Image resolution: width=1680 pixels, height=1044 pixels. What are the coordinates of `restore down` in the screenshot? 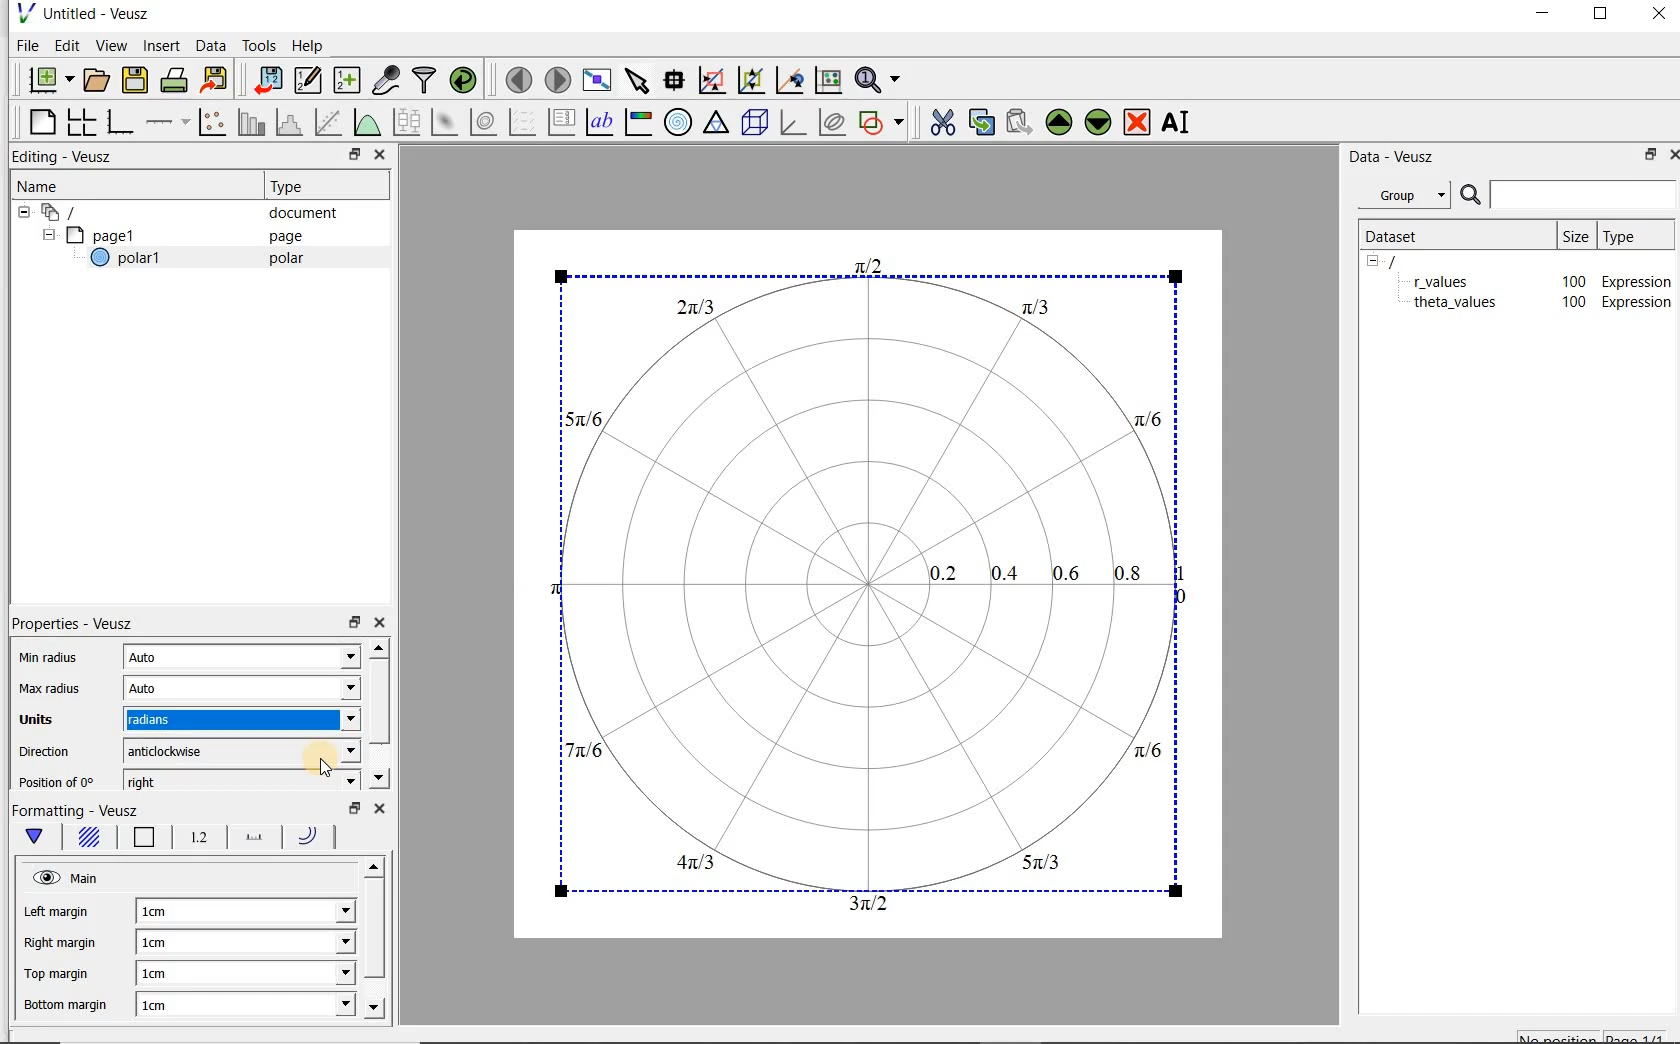 It's located at (349, 157).